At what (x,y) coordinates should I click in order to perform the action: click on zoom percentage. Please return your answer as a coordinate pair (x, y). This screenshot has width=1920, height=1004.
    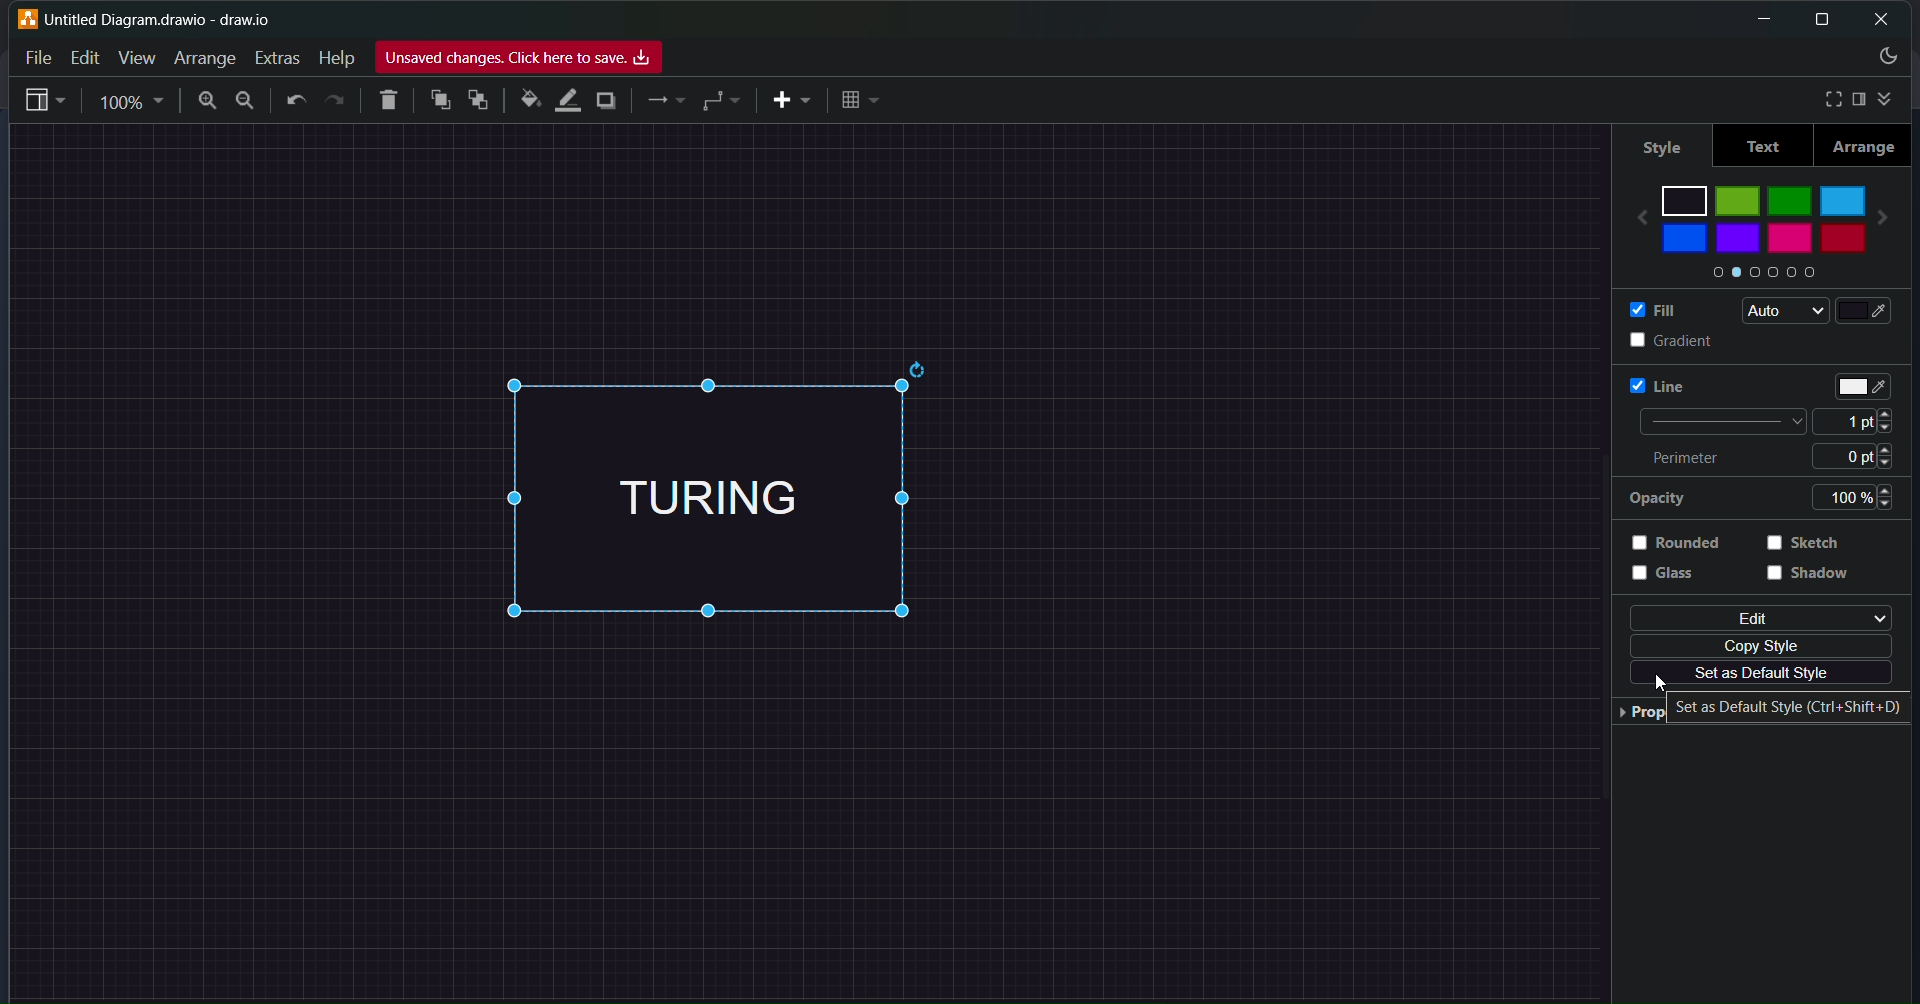
    Looking at the image, I should click on (134, 101).